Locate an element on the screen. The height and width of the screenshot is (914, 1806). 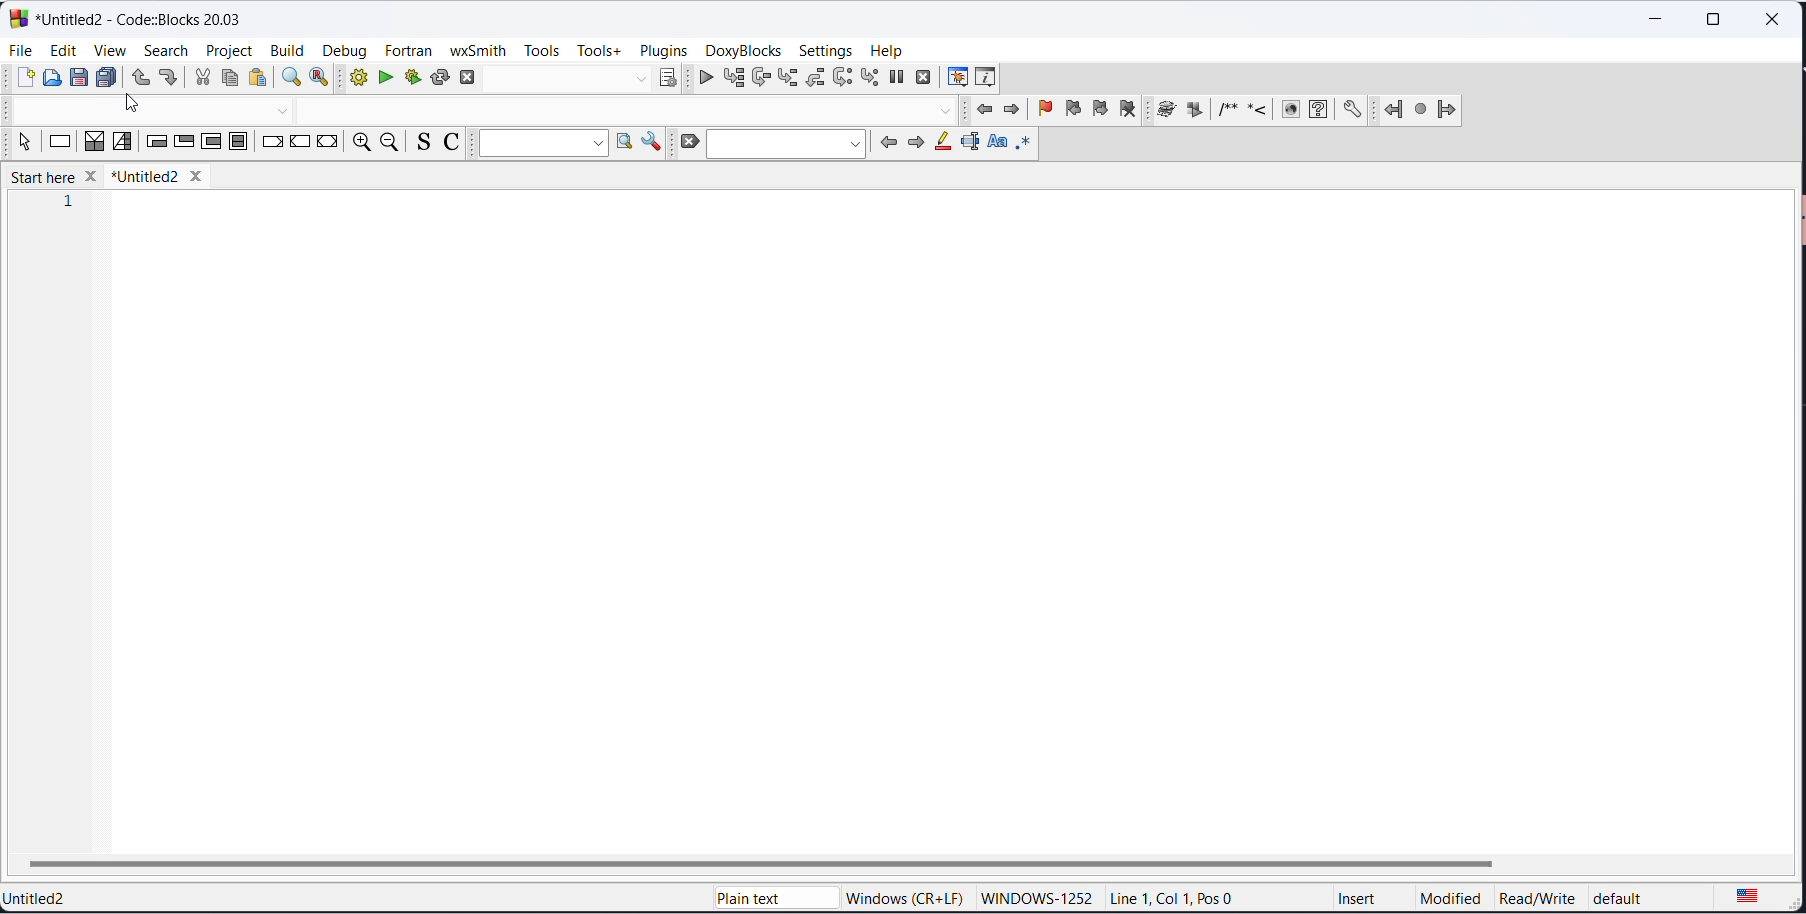
Tools is located at coordinates (541, 50).